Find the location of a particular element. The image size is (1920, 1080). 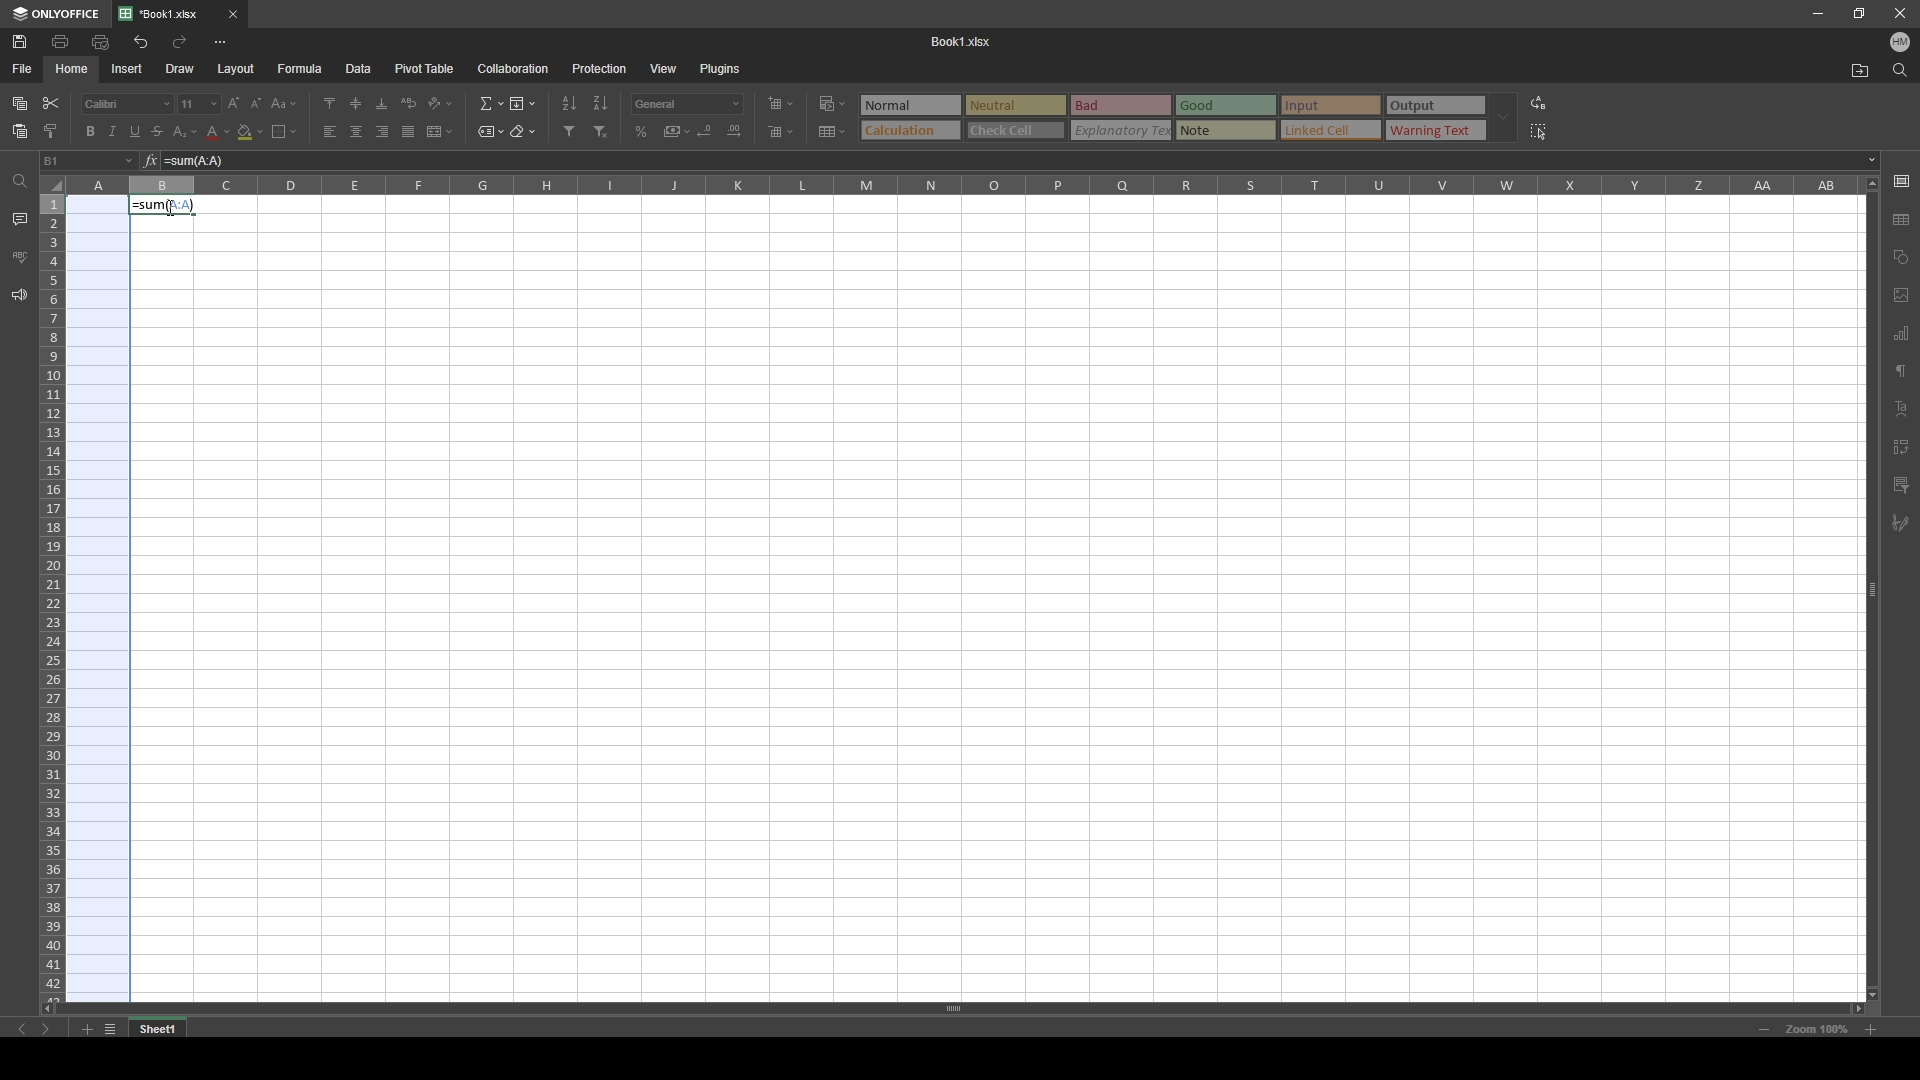

transform is located at coordinates (1901, 447).